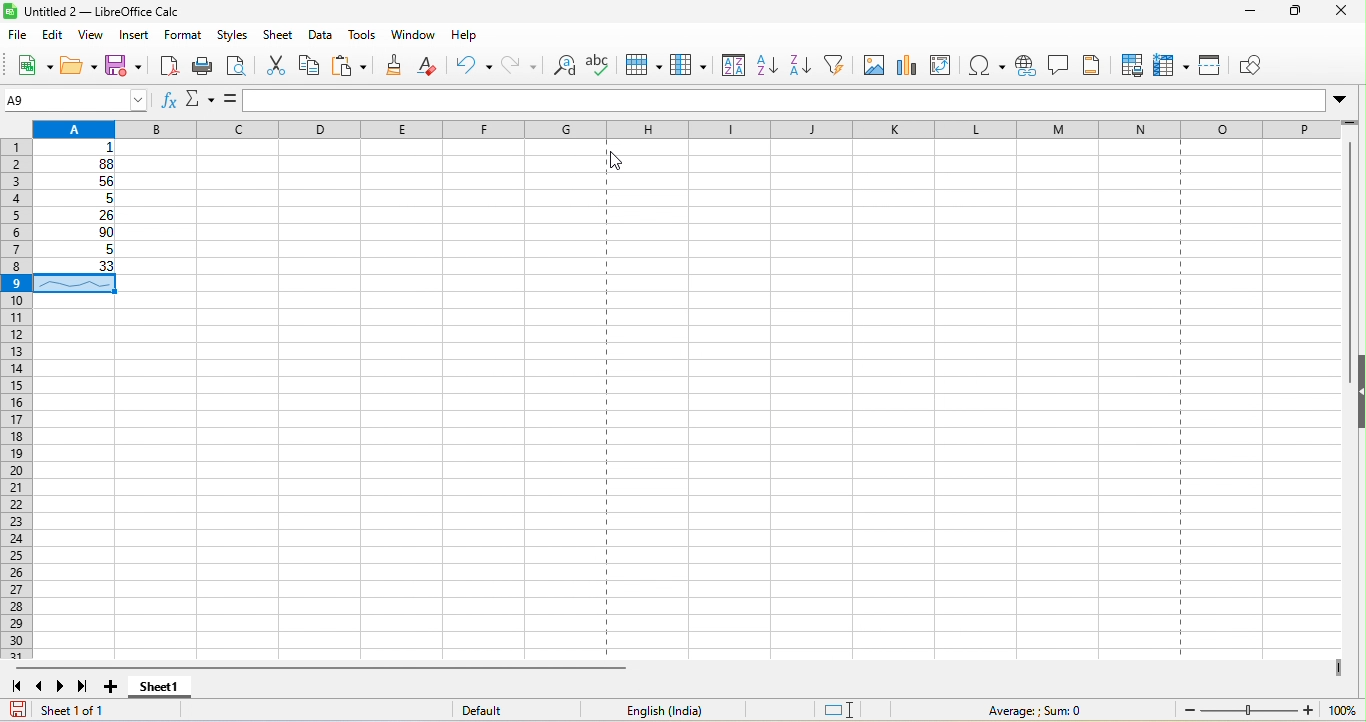  I want to click on horizontal scroll bar, so click(327, 670).